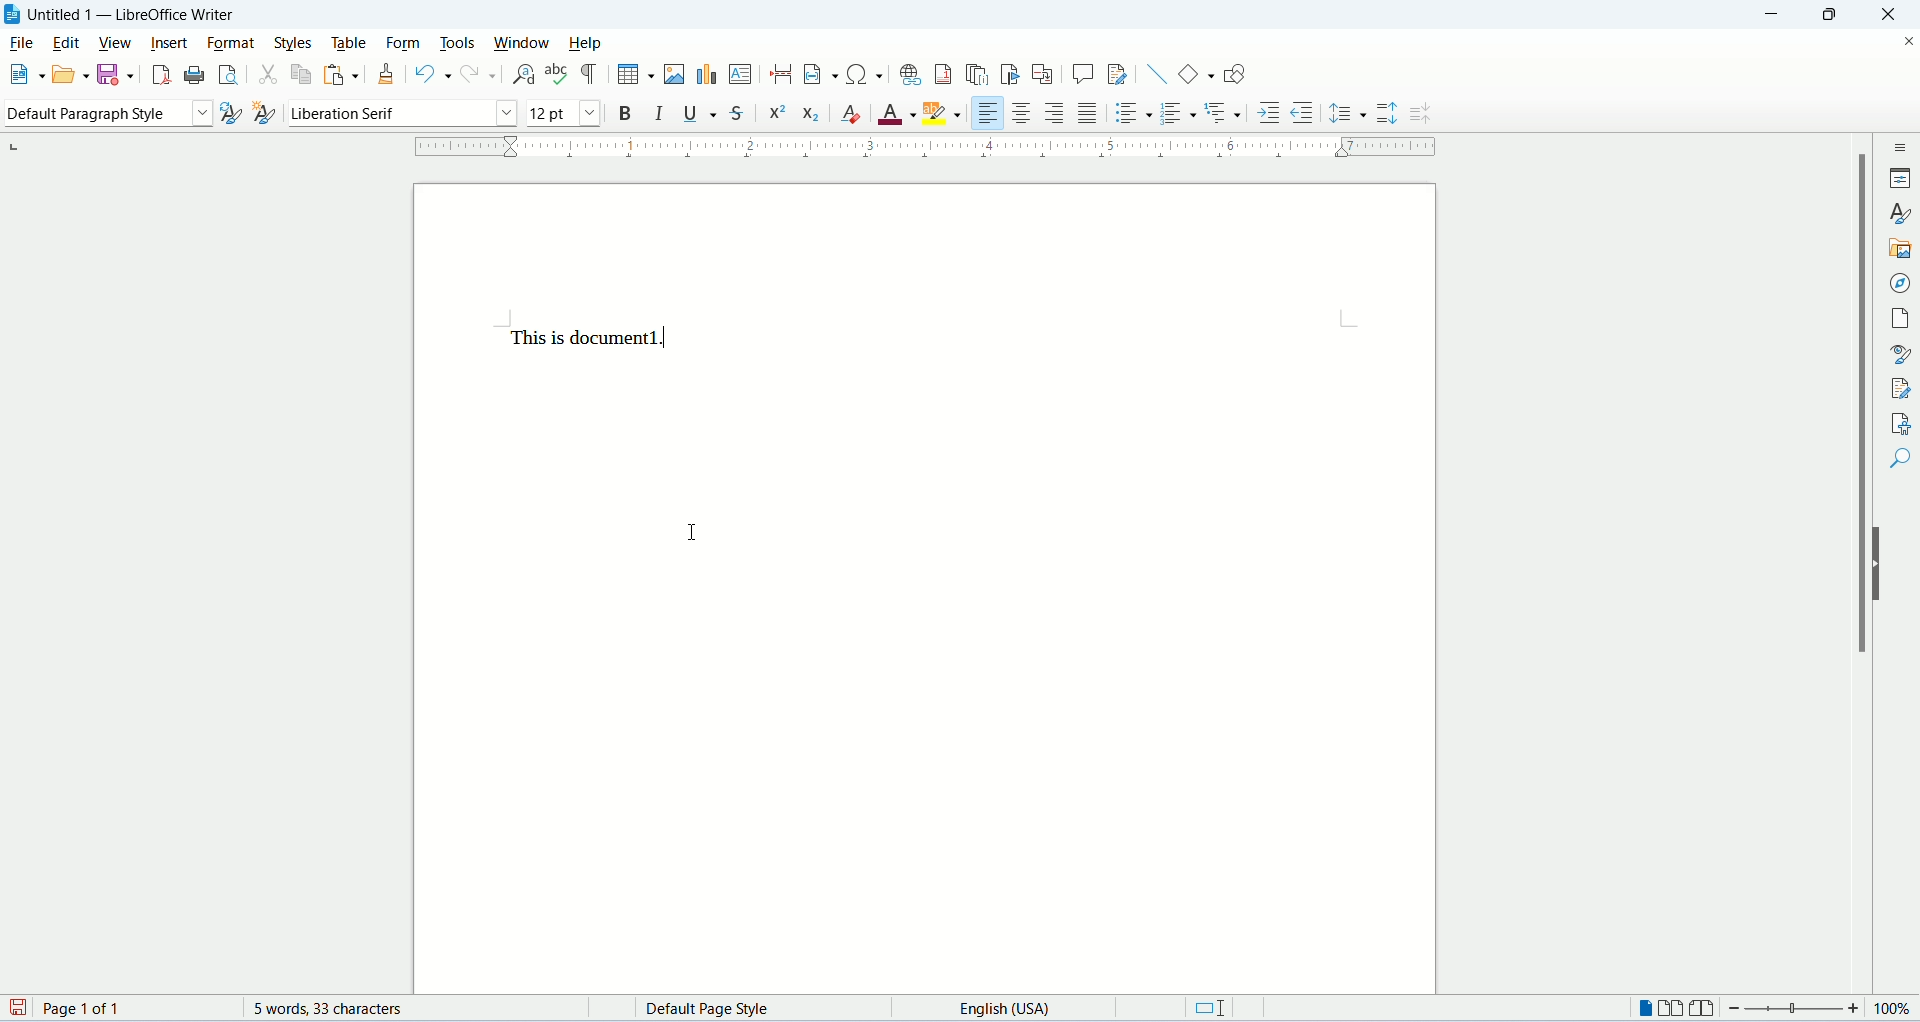  What do you see at coordinates (1420, 115) in the screenshot?
I see `decrease paragraph spacing` at bounding box center [1420, 115].